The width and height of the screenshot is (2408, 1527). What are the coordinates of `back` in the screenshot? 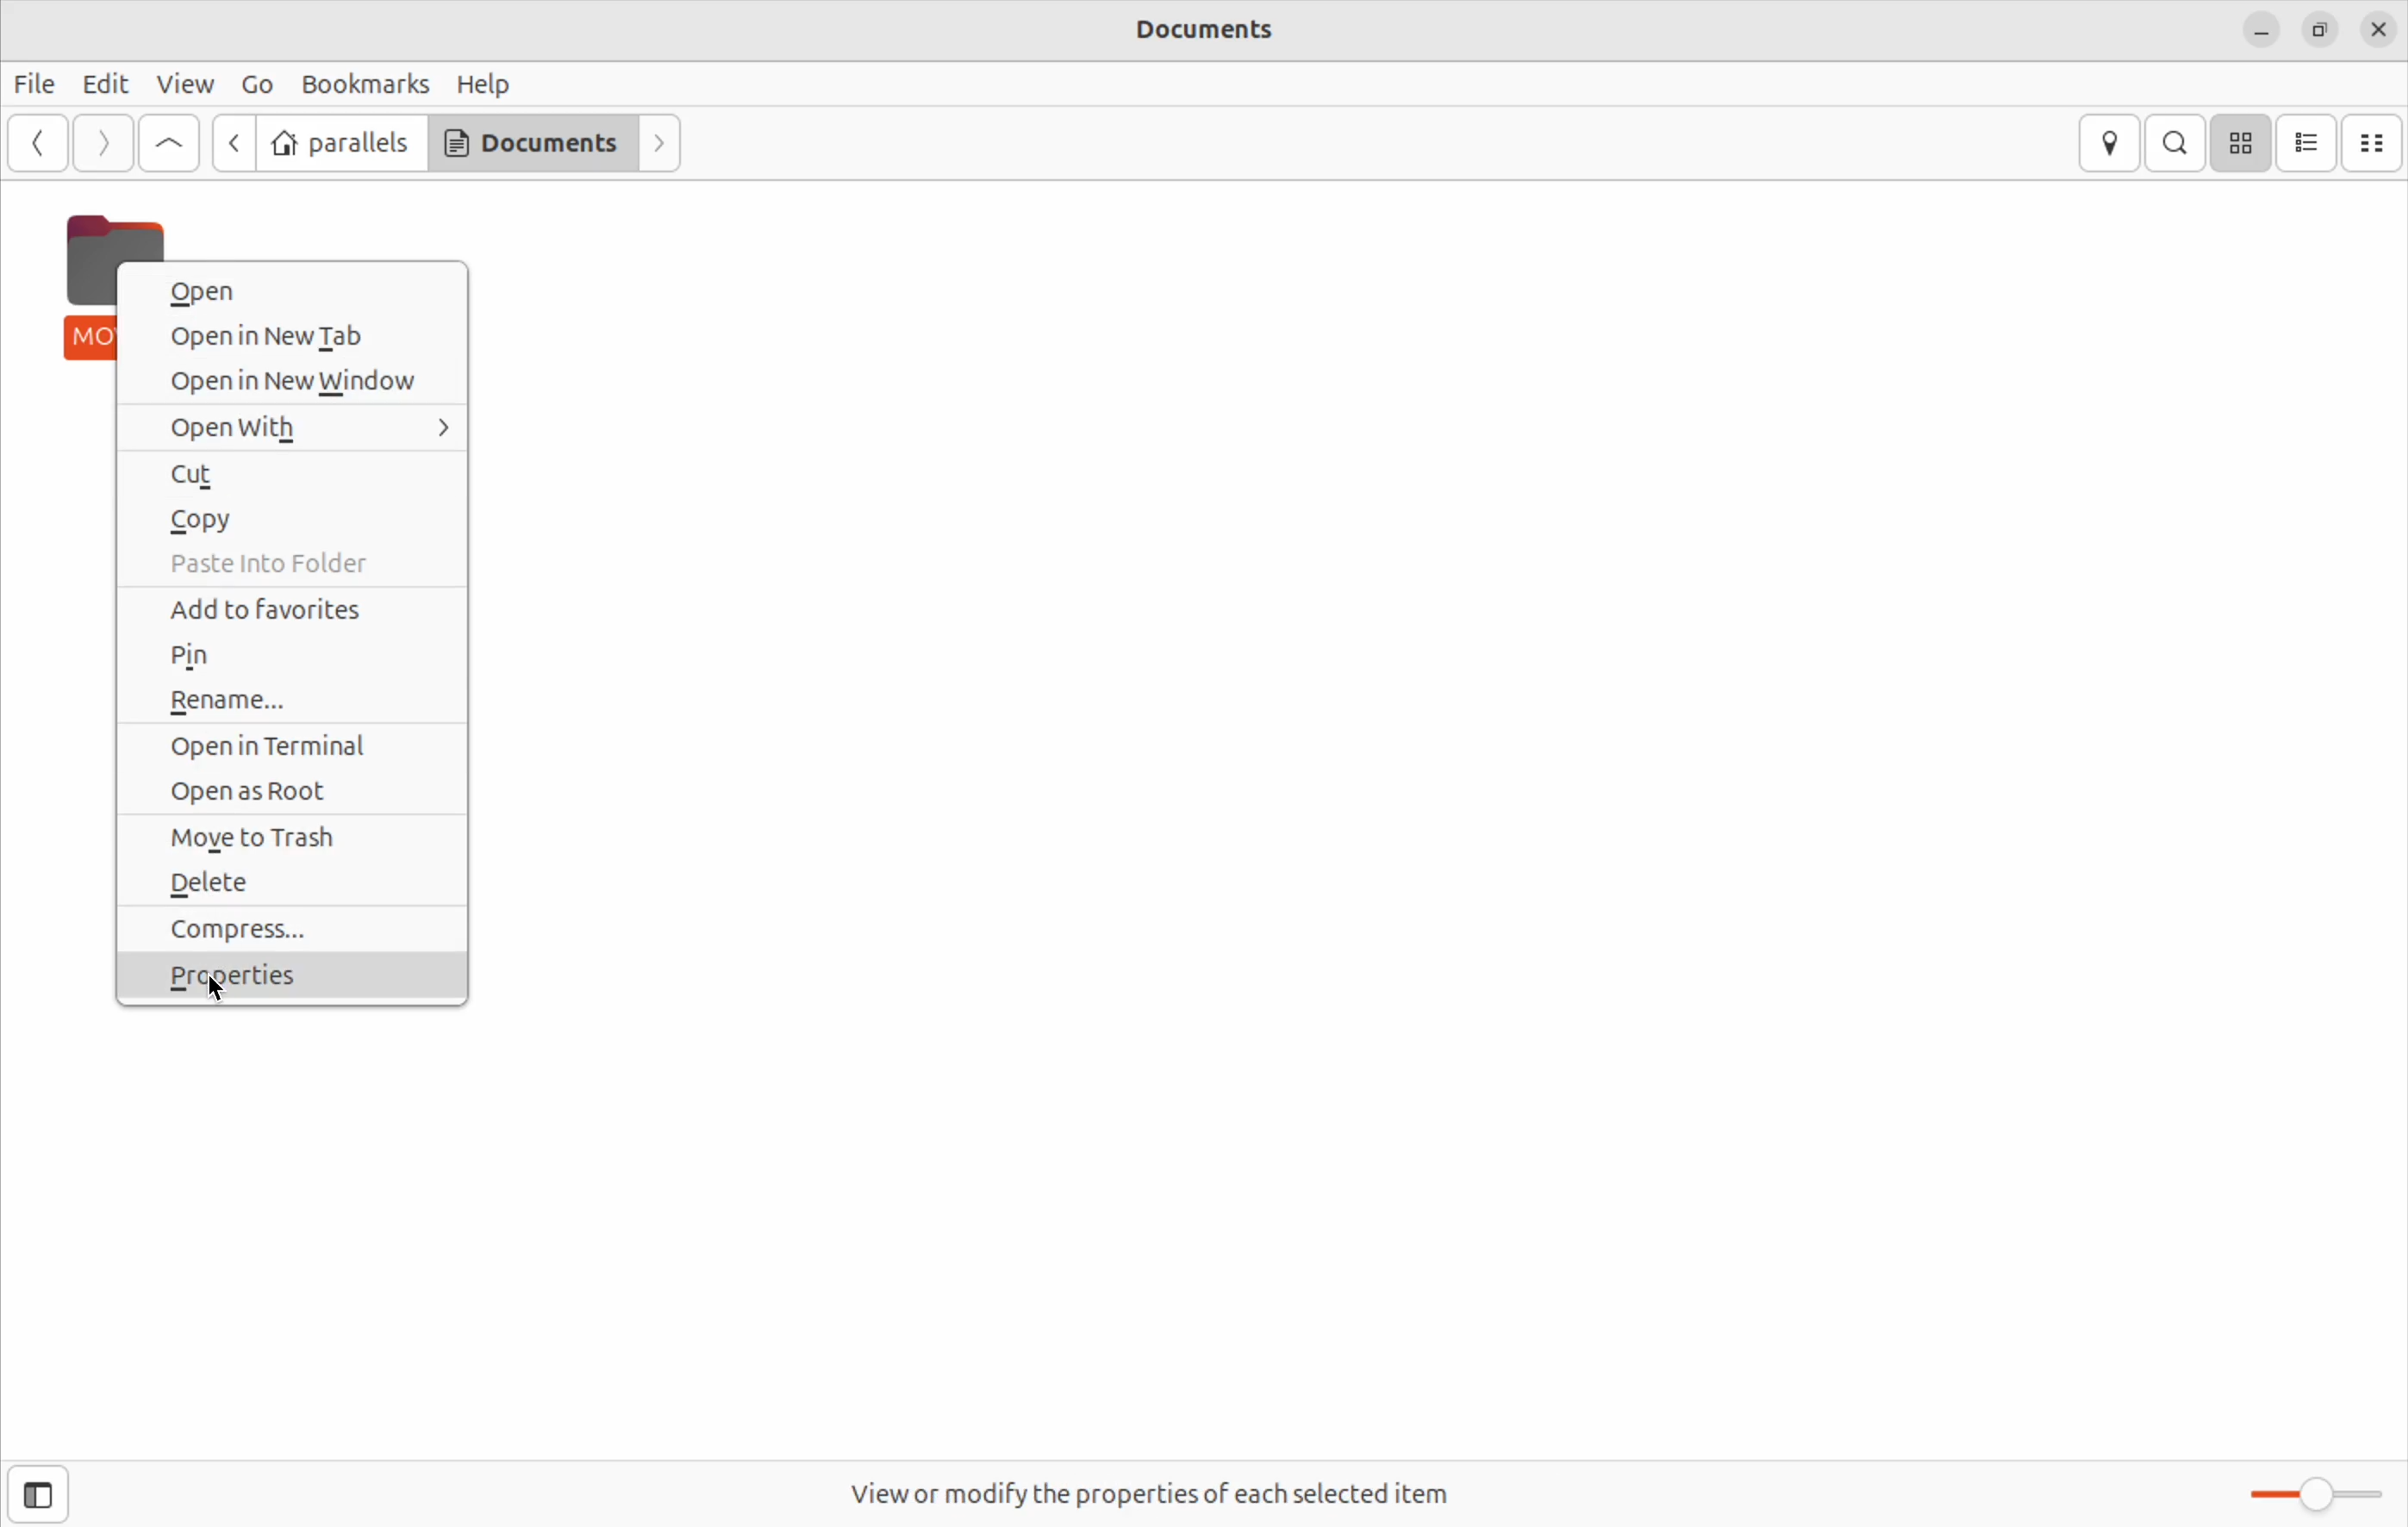 It's located at (235, 137).